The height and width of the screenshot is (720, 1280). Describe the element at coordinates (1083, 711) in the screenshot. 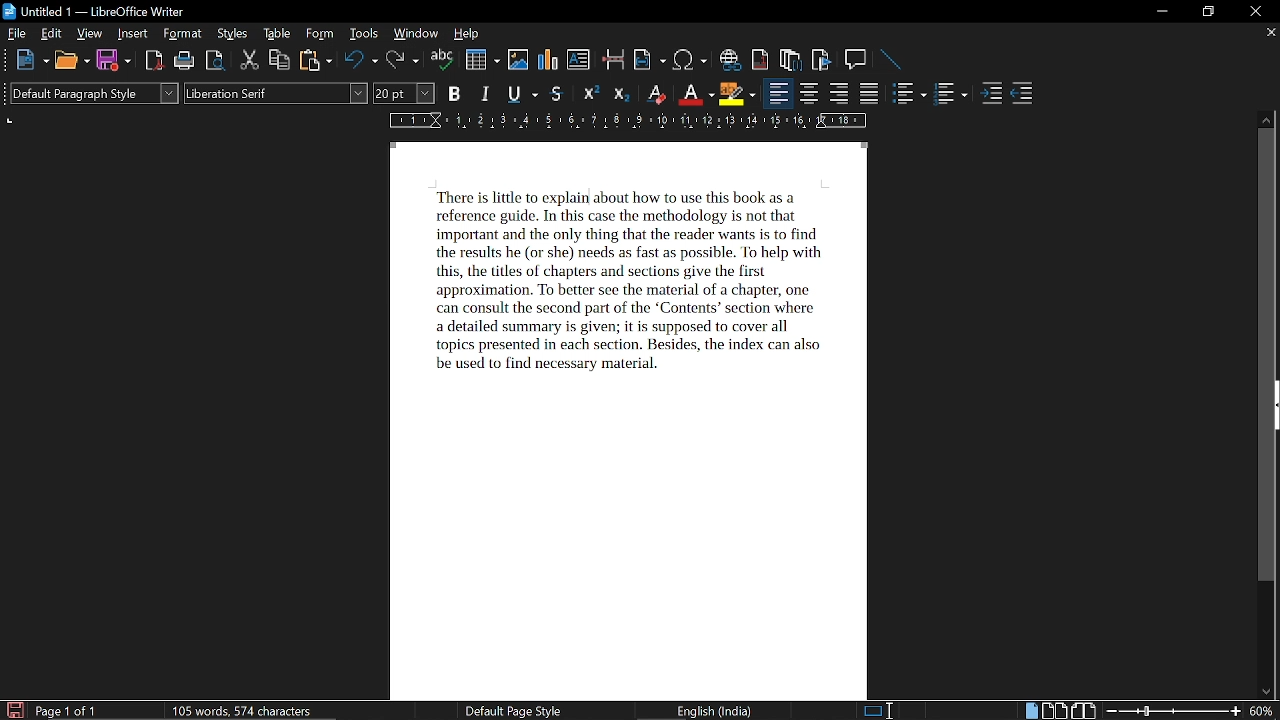

I see `book view` at that location.